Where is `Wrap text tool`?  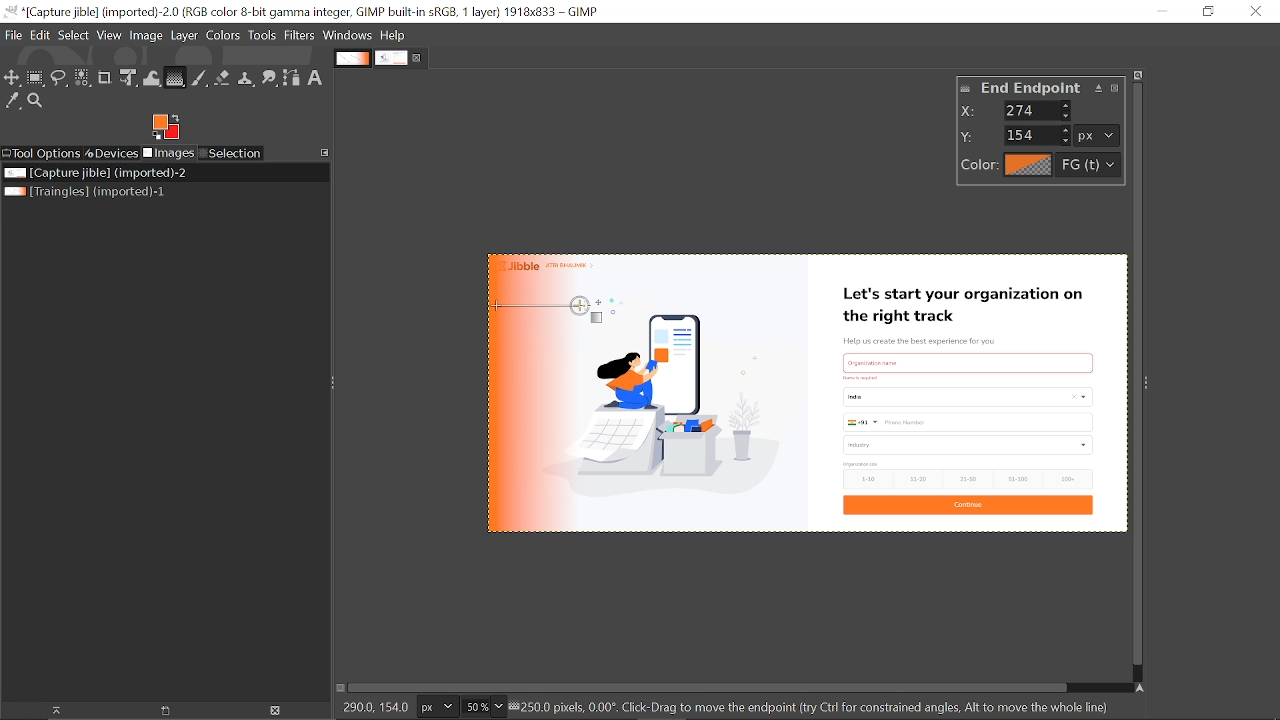
Wrap text tool is located at coordinates (152, 77).